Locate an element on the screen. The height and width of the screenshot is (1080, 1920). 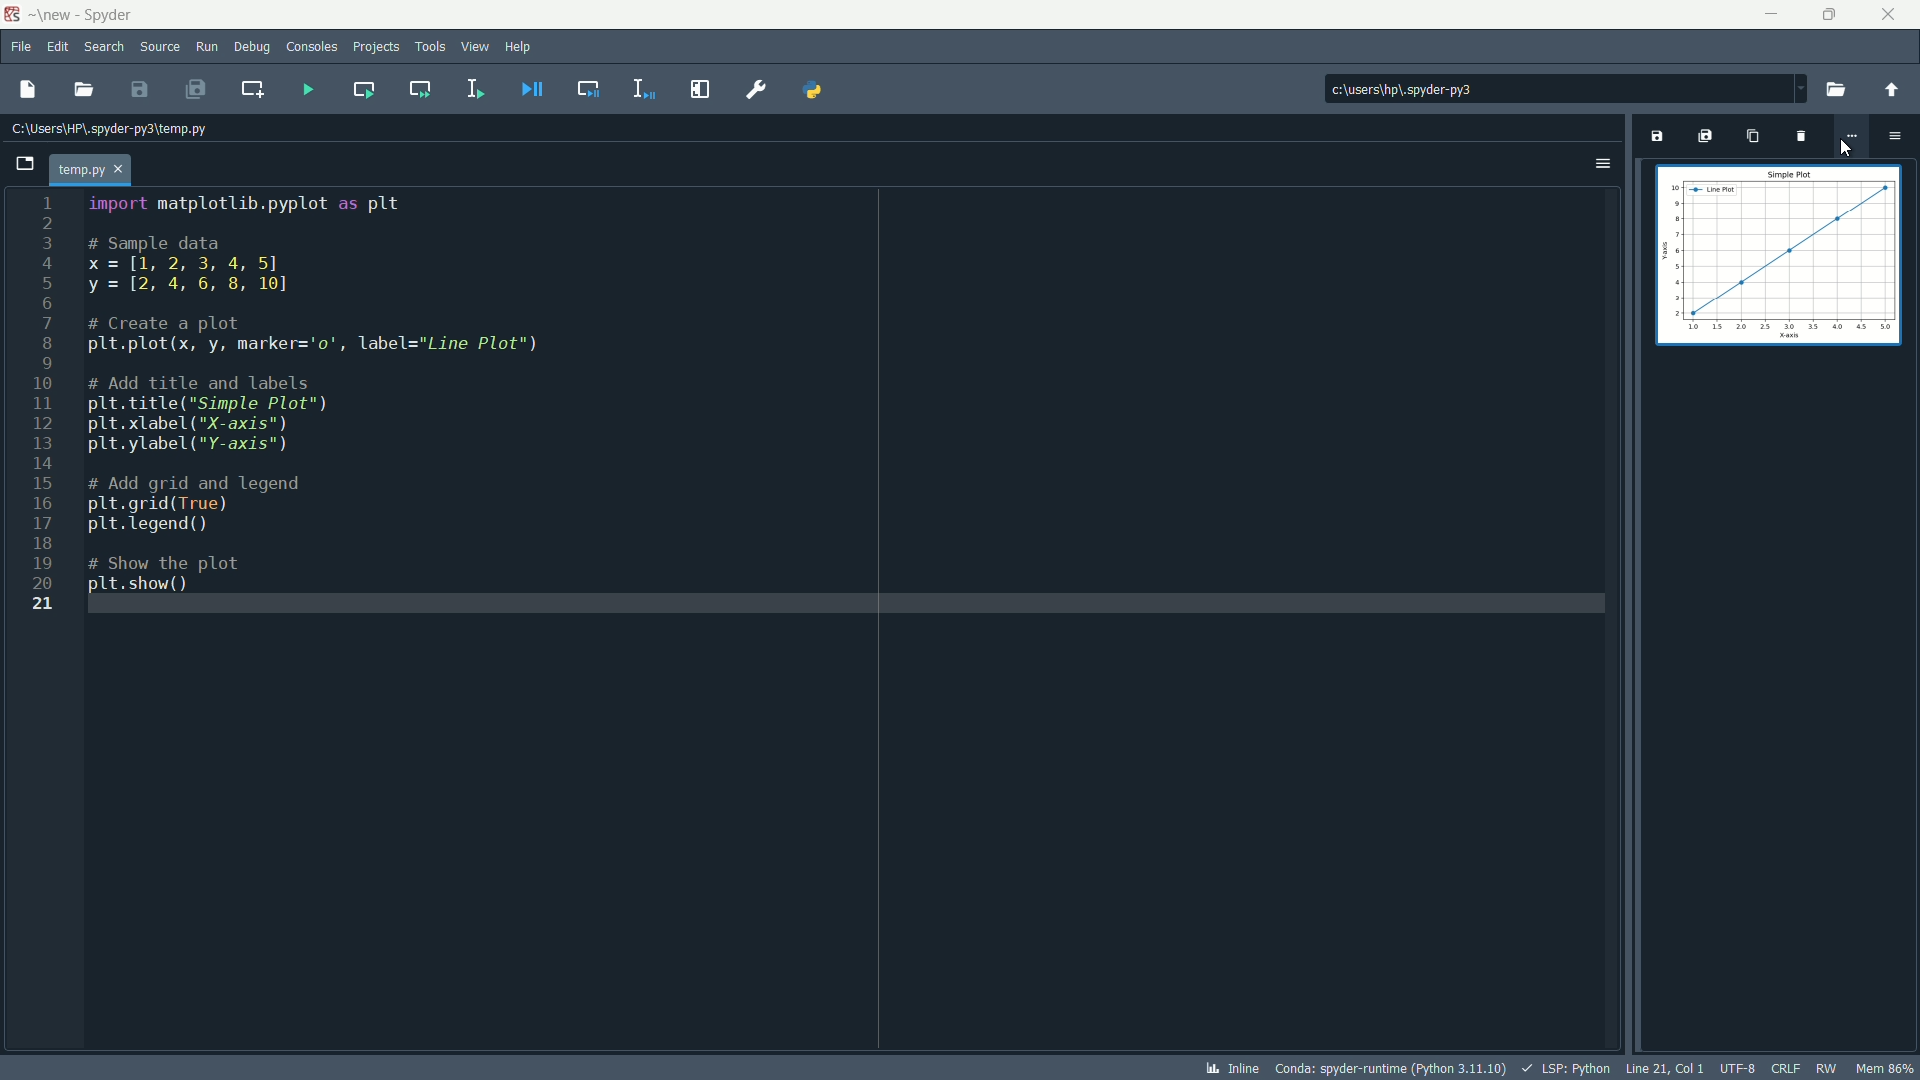
edit menu is located at coordinates (59, 47).